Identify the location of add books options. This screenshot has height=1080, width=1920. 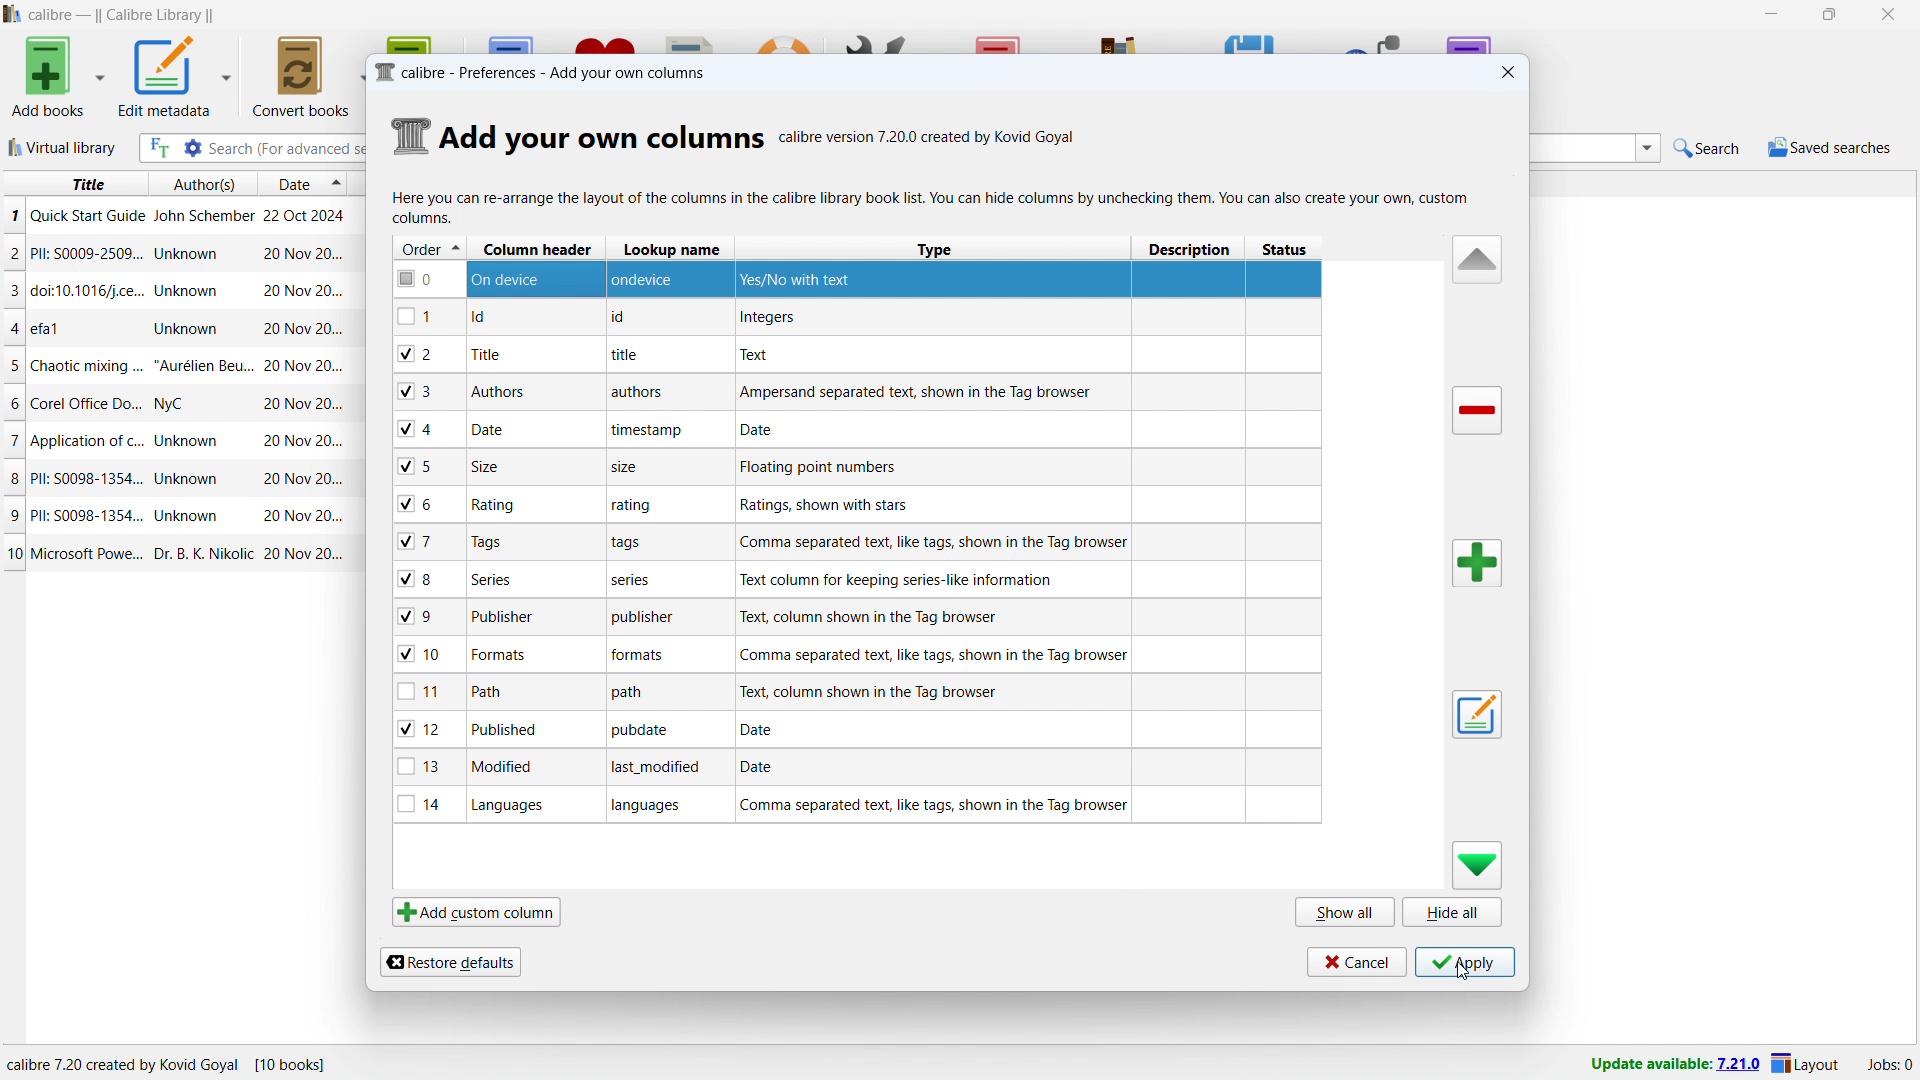
(100, 75).